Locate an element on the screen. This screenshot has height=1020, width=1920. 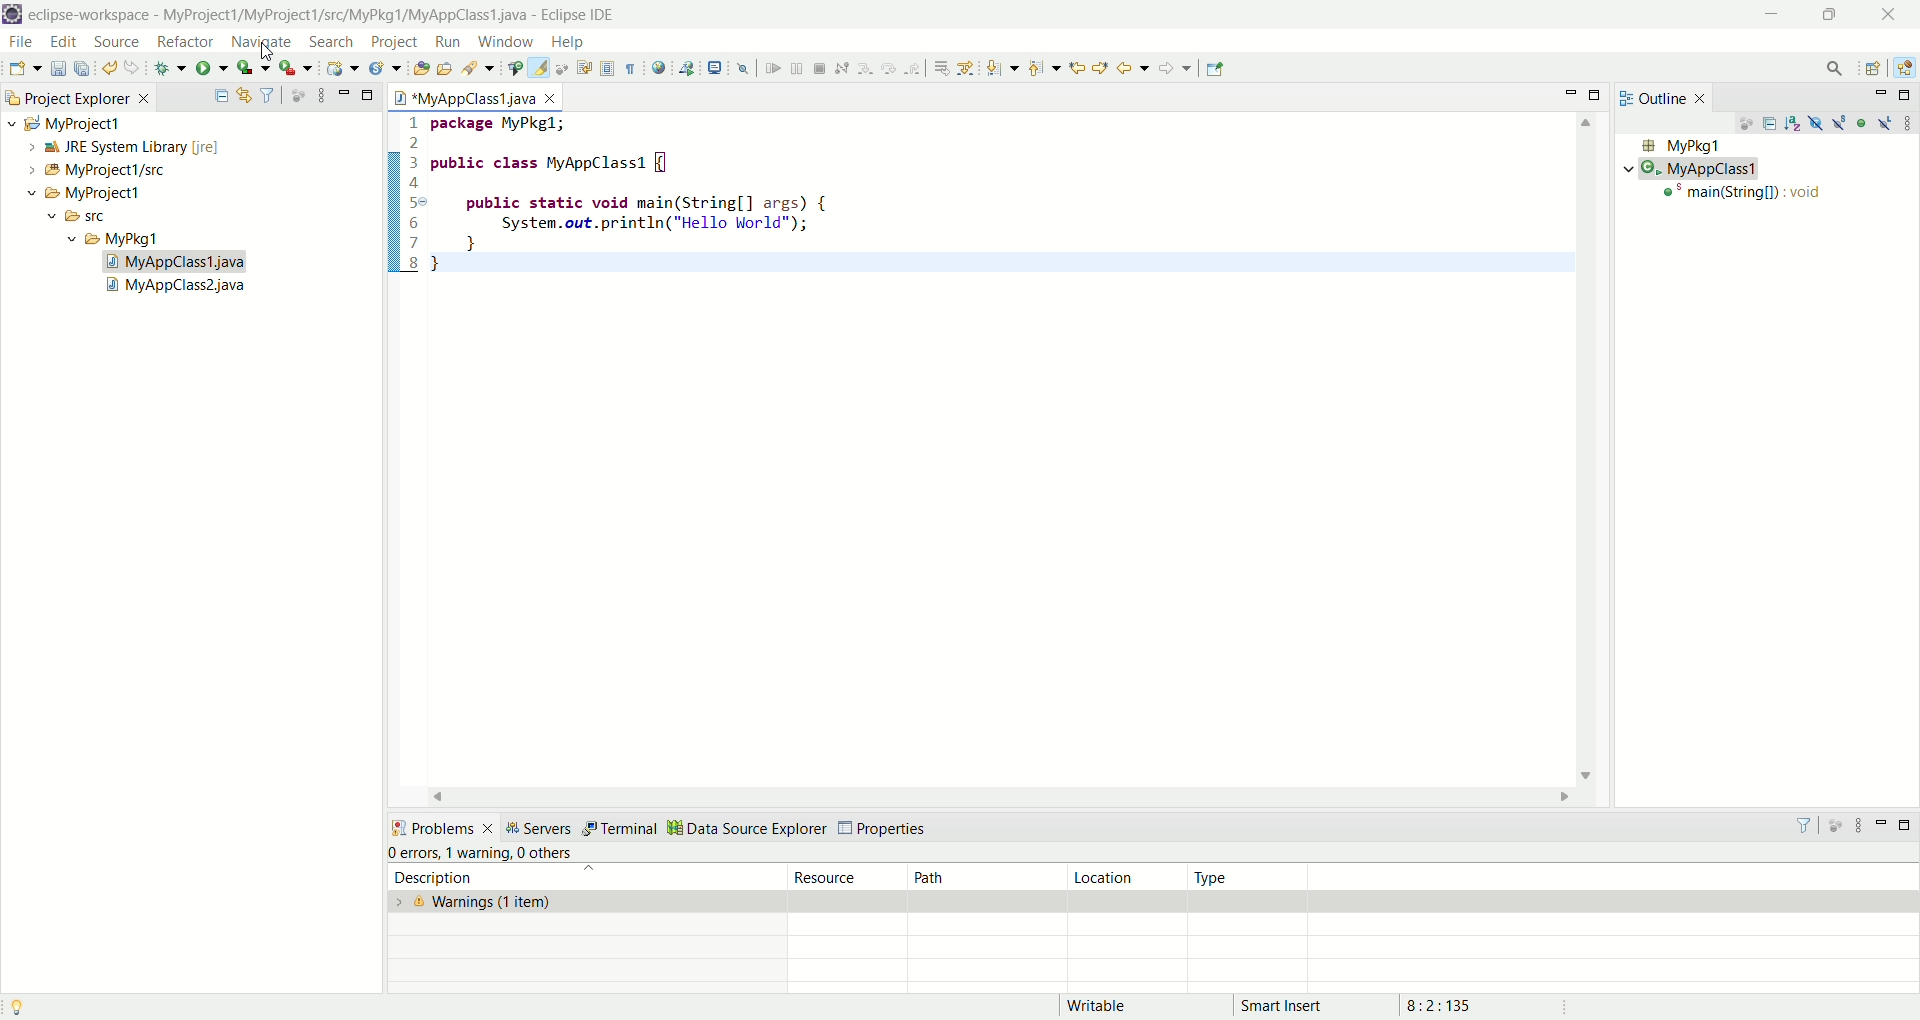
java EE is located at coordinates (1907, 66).